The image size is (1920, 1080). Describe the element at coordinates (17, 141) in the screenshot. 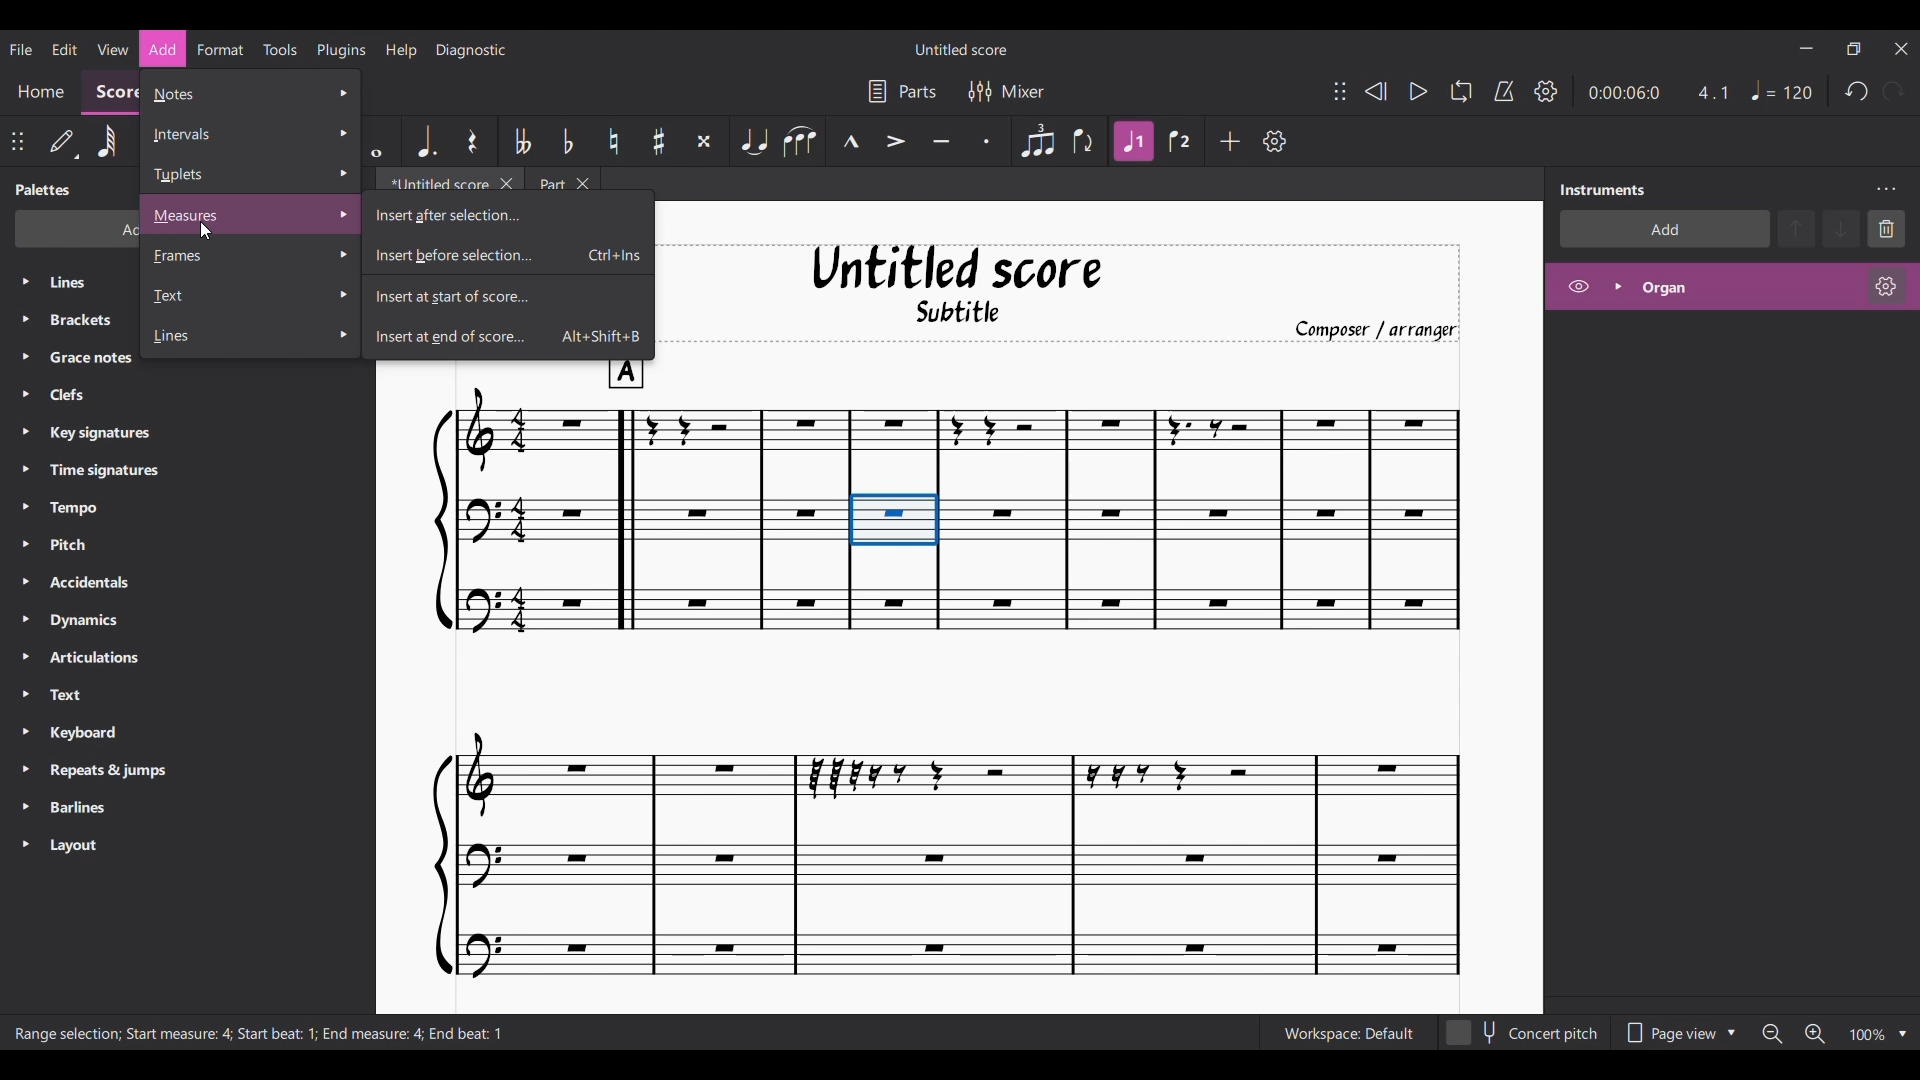

I see `Change position of toolbar attached` at that location.